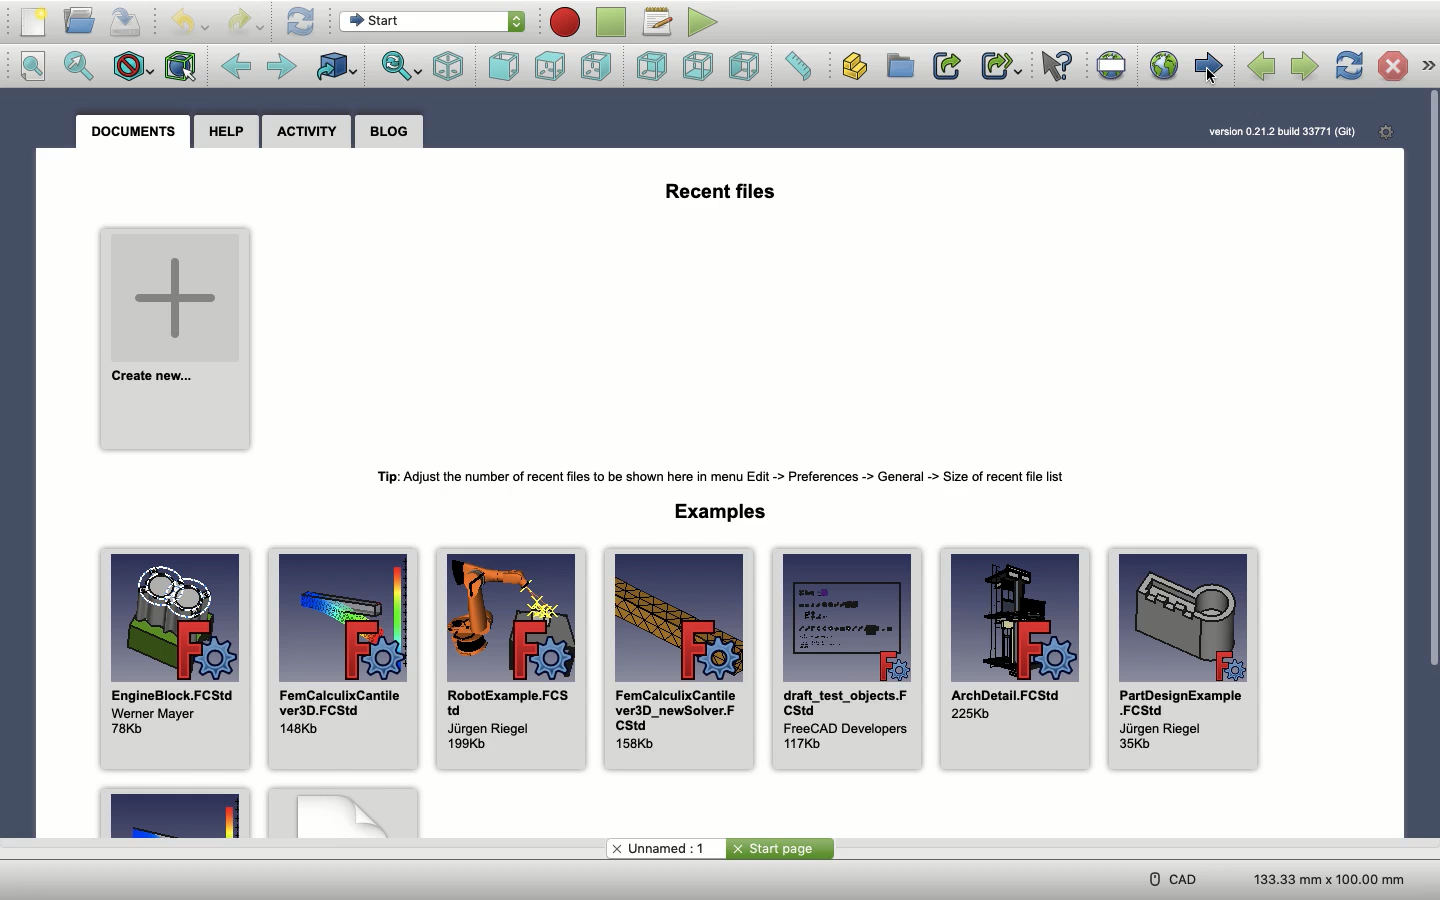 The height and width of the screenshot is (900, 1440). Describe the element at coordinates (229, 130) in the screenshot. I see `Help` at that location.